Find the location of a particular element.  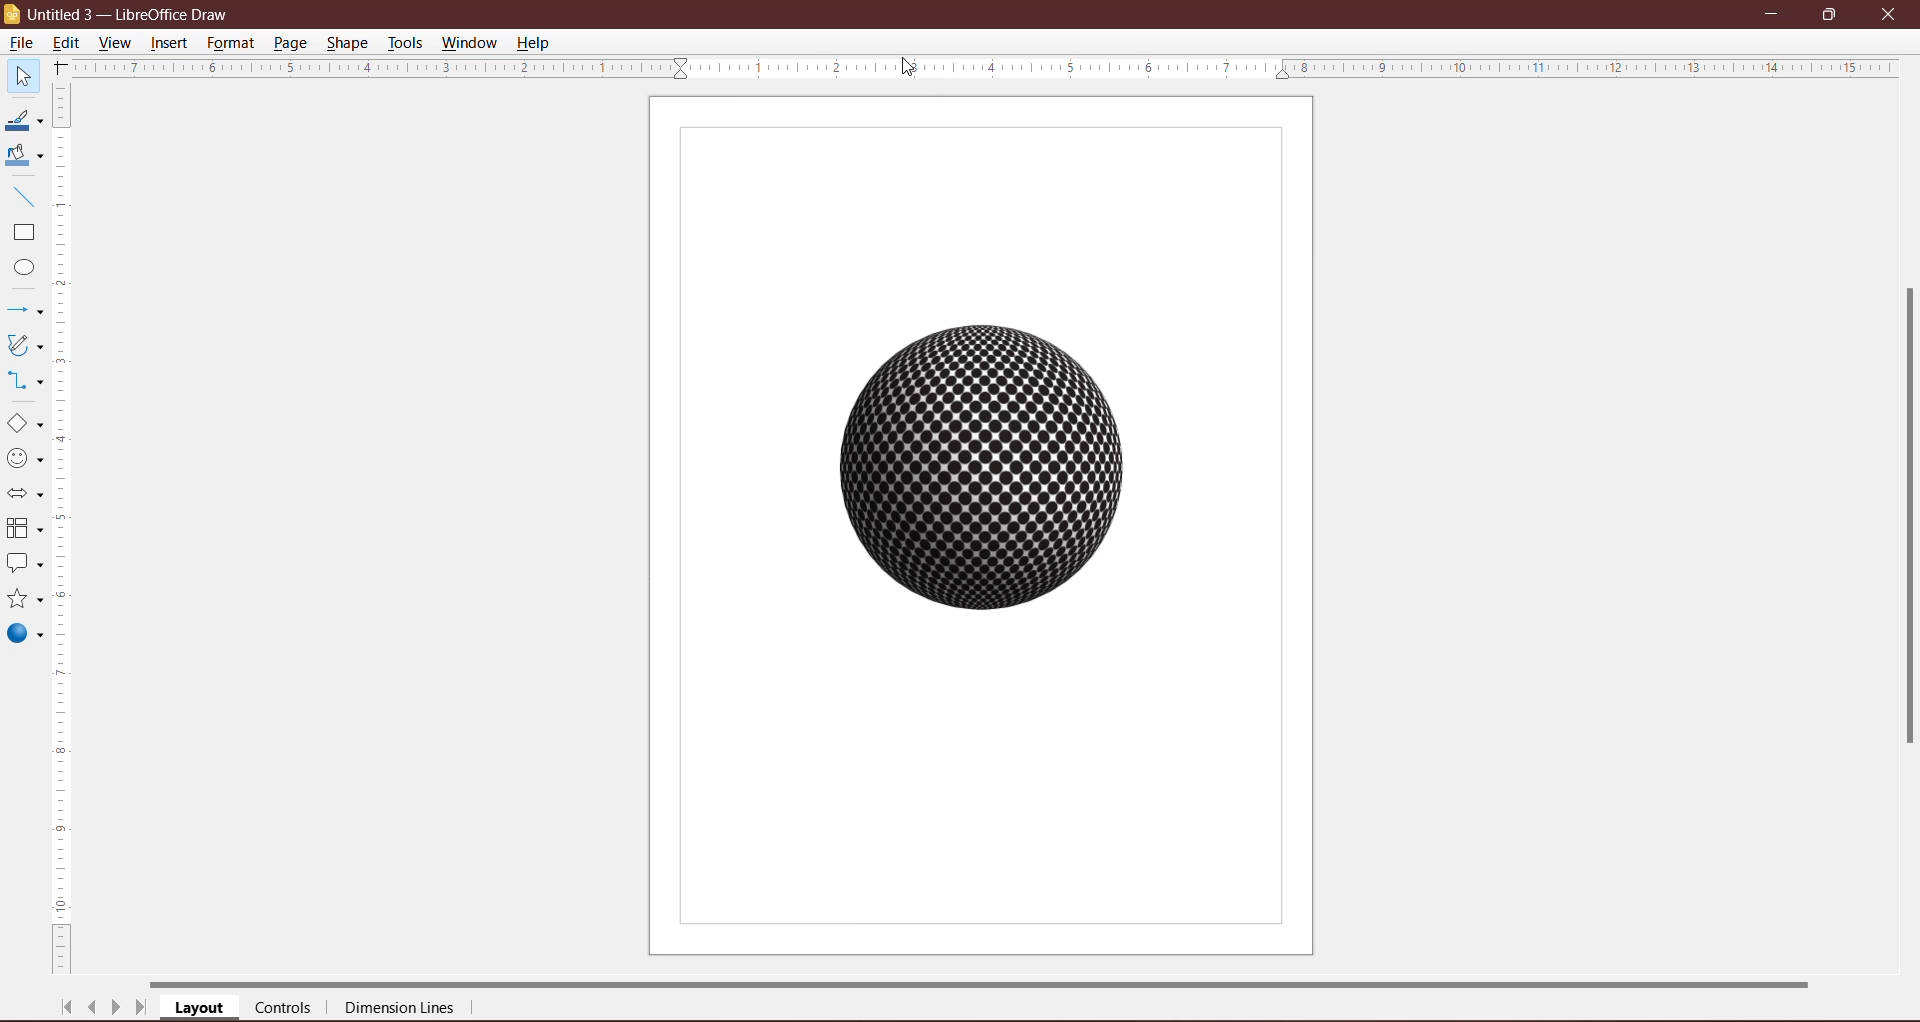

Vertical Scroll Bar is located at coordinates (64, 529).